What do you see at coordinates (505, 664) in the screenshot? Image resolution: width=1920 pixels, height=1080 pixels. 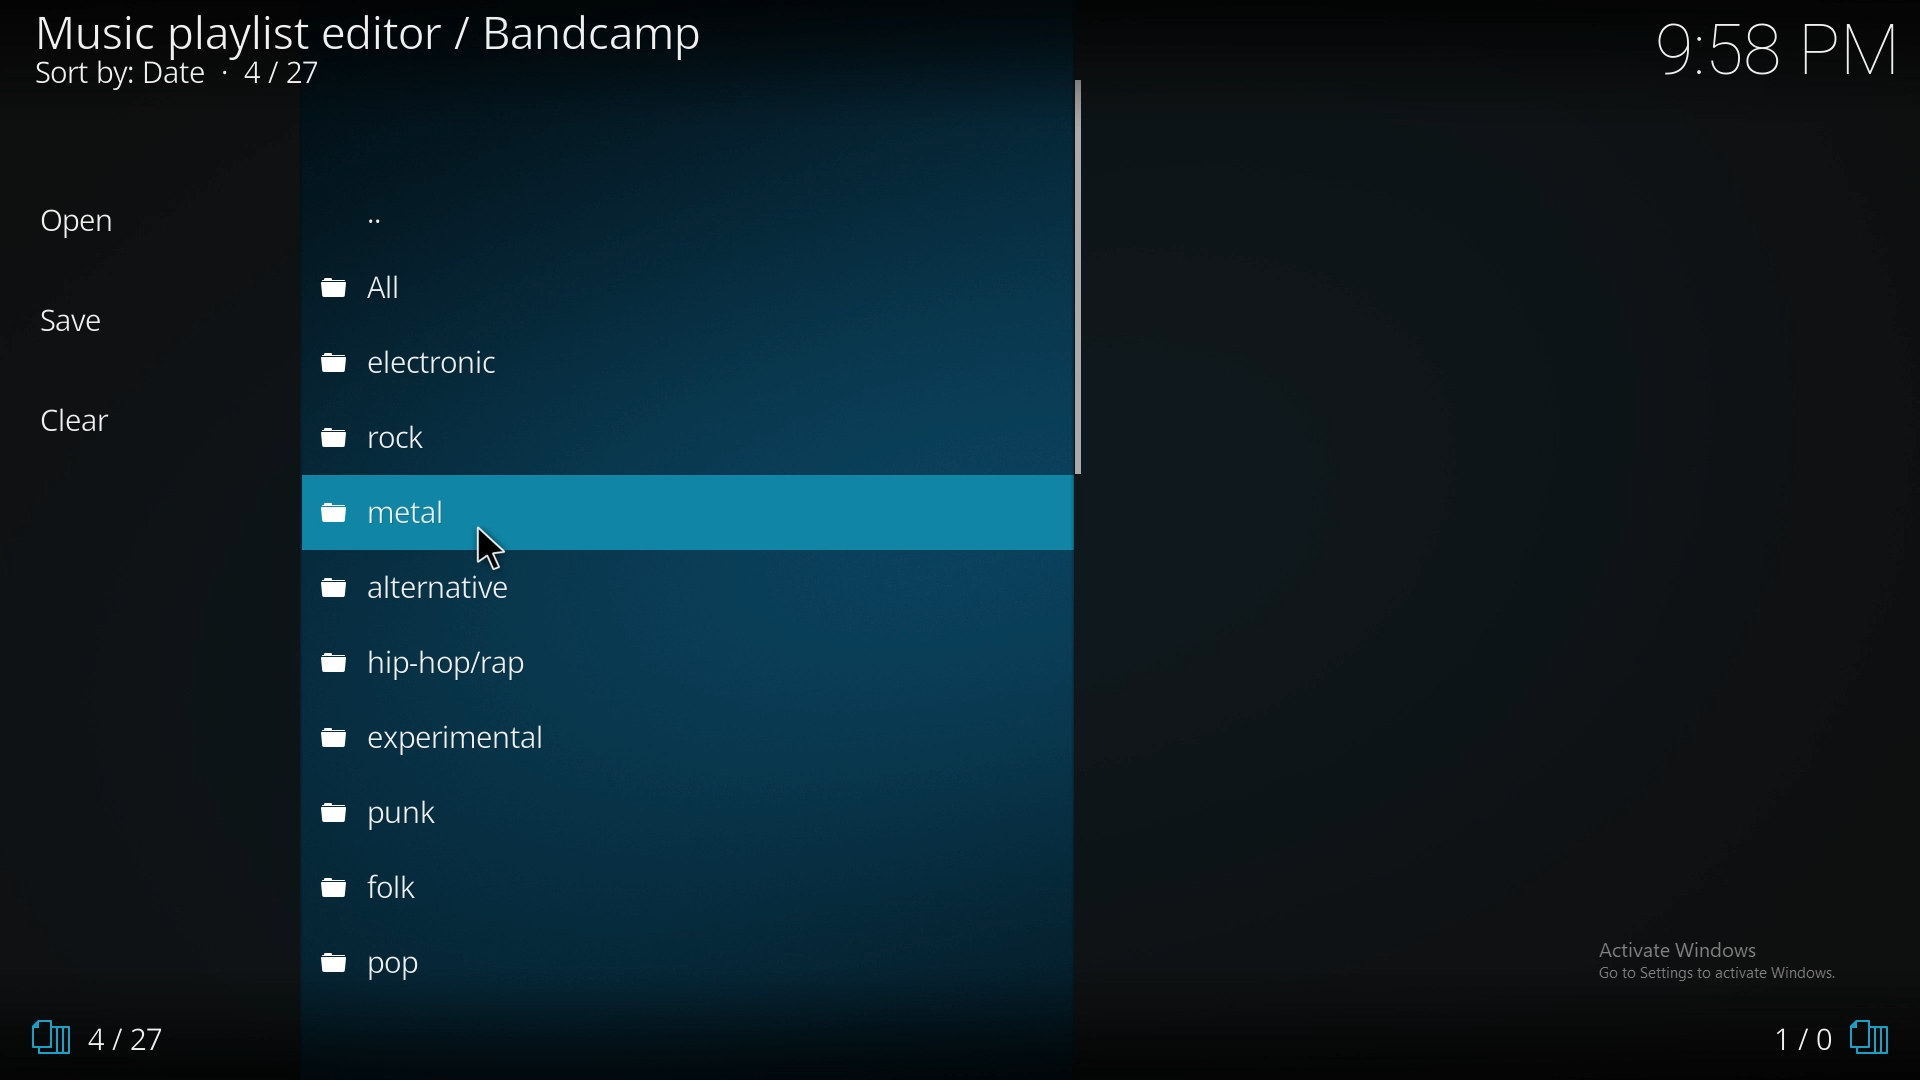 I see `music genre` at bounding box center [505, 664].